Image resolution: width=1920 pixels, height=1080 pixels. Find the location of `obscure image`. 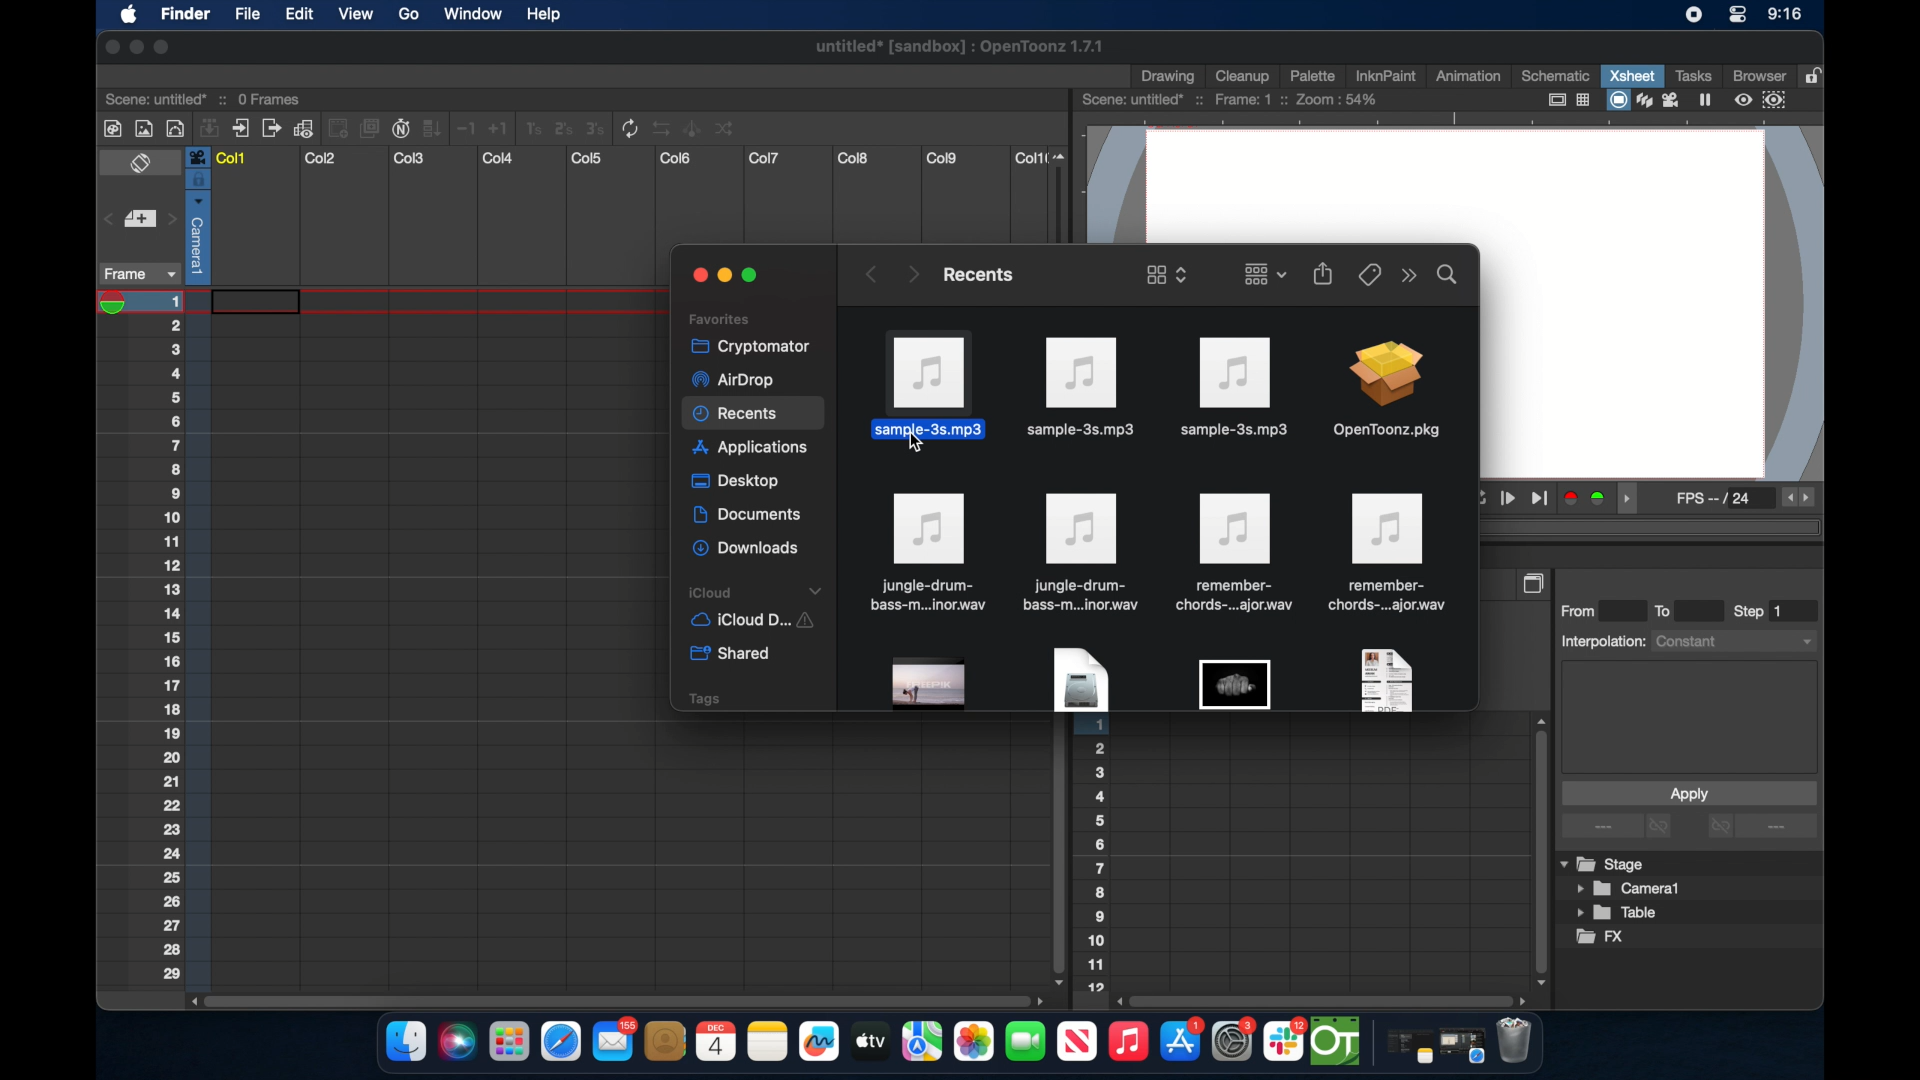

obscure image is located at coordinates (1234, 684).